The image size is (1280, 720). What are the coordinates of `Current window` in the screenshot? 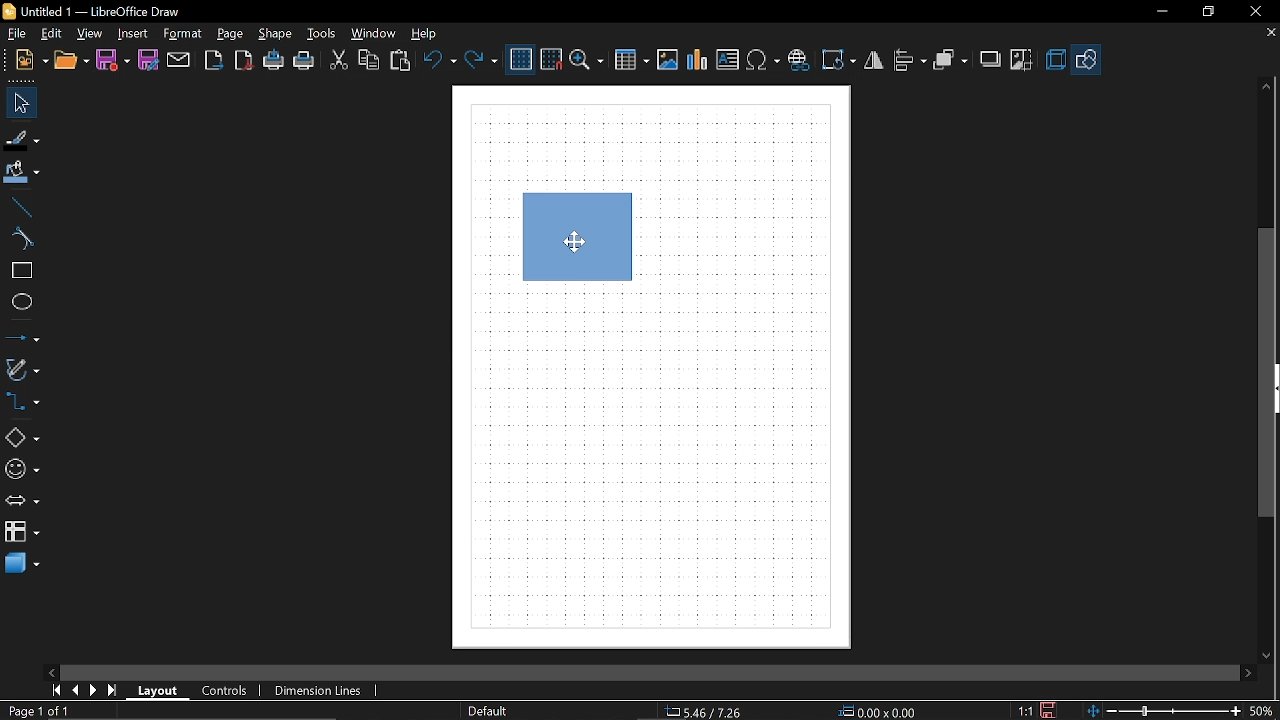 It's located at (92, 10).